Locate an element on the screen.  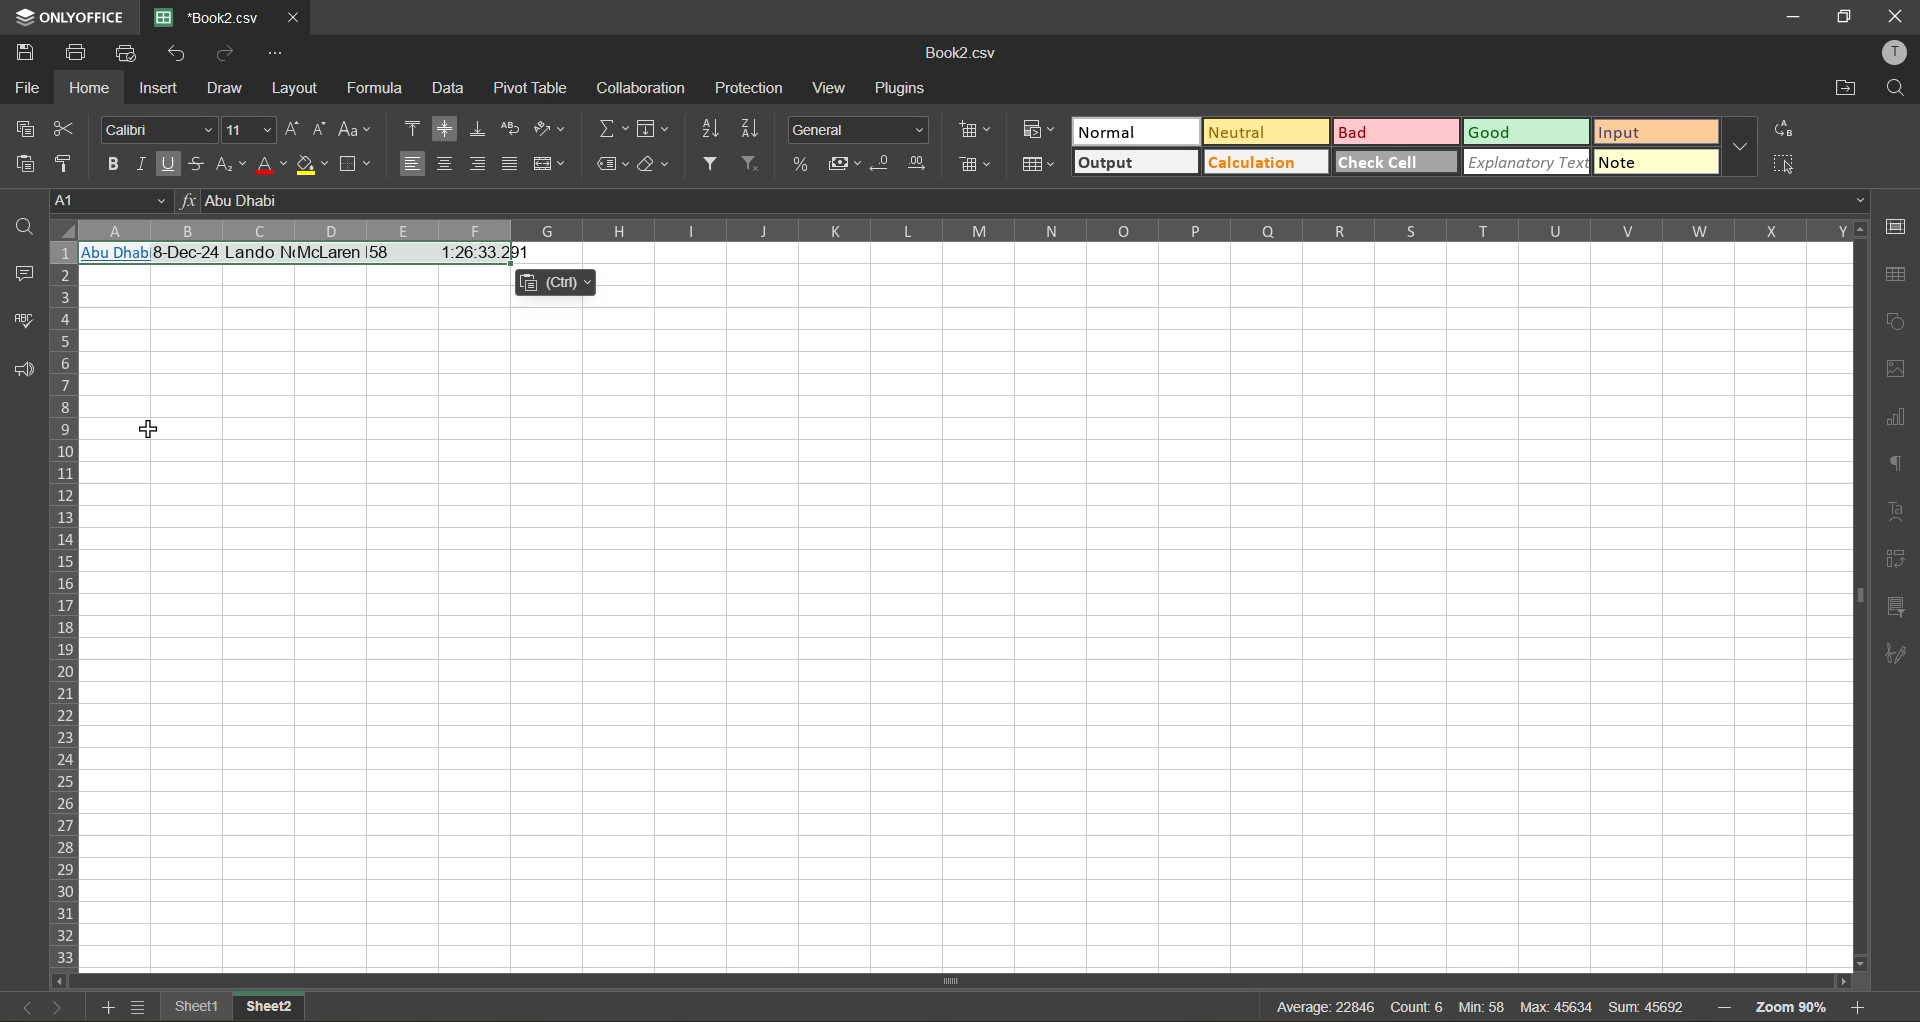
zoom in is located at coordinates (1861, 1008).